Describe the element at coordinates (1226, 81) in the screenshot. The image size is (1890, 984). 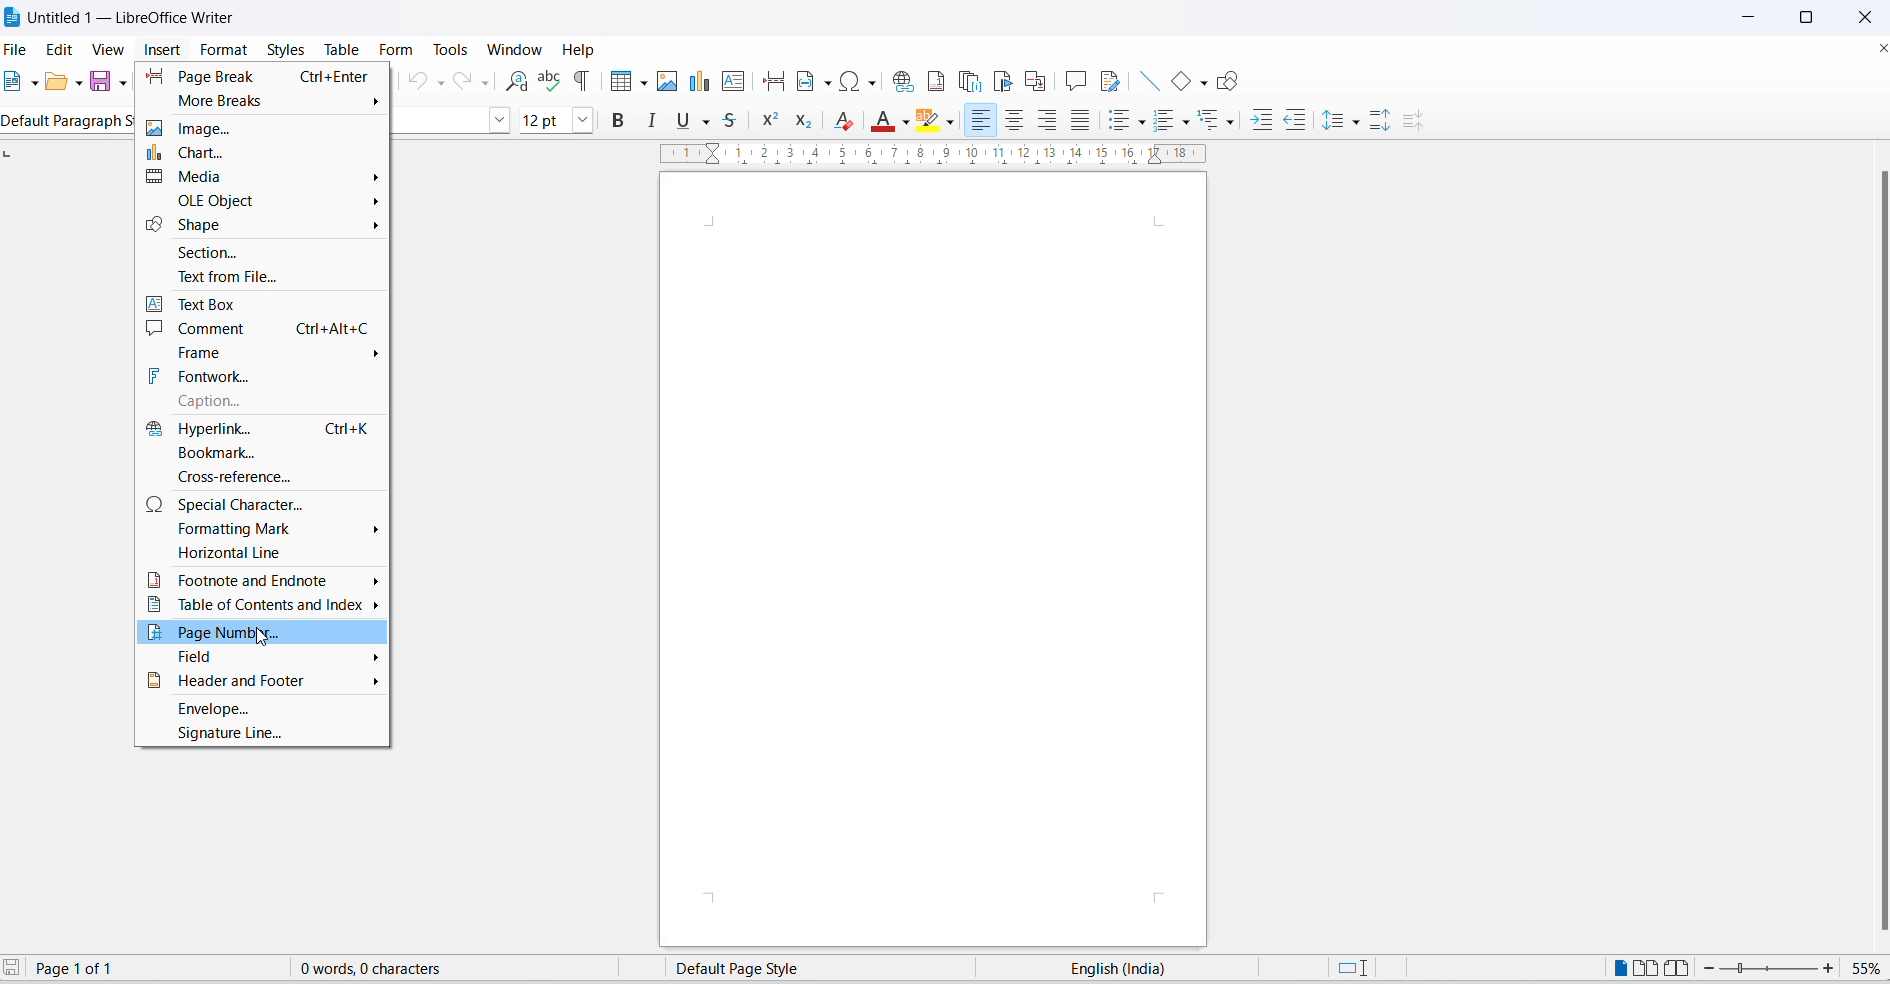
I see `show draw functions` at that location.